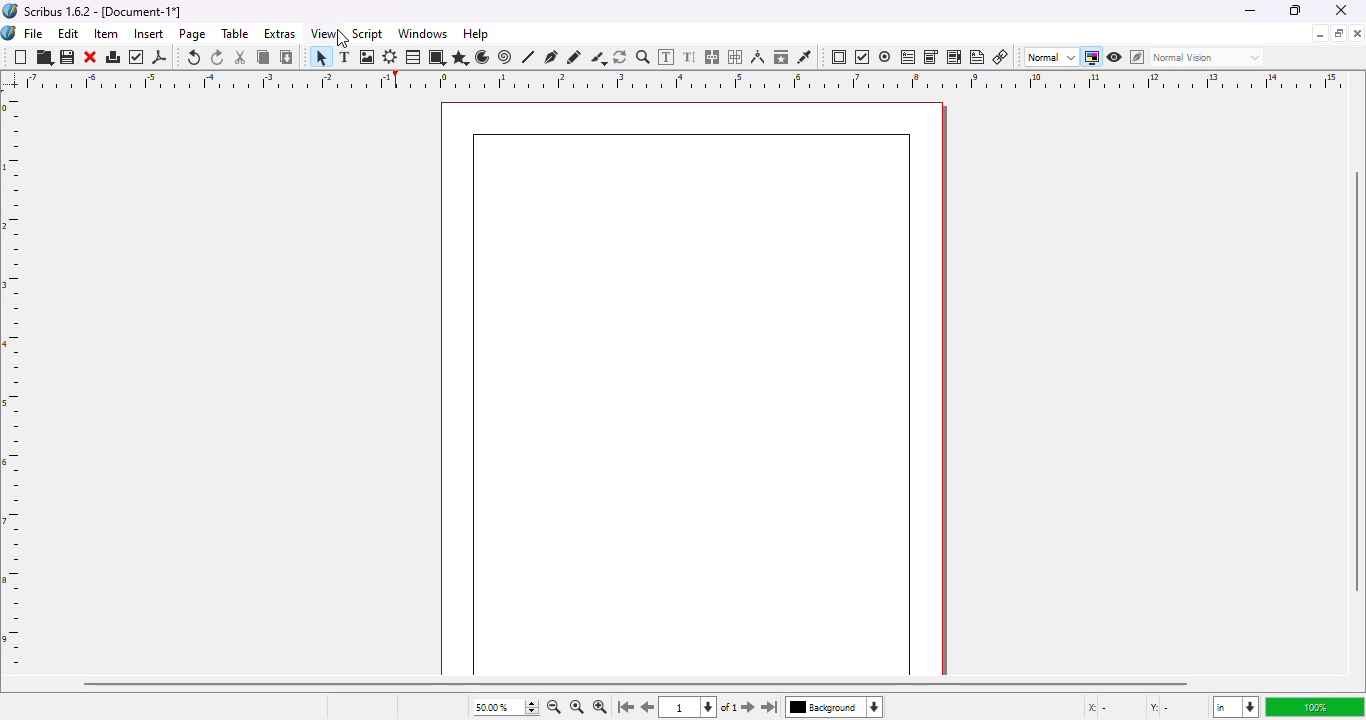 Image resolution: width=1366 pixels, height=720 pixels. Describe the element at coordinates (263, 57) in the screenshot. I see `copy` at that location.